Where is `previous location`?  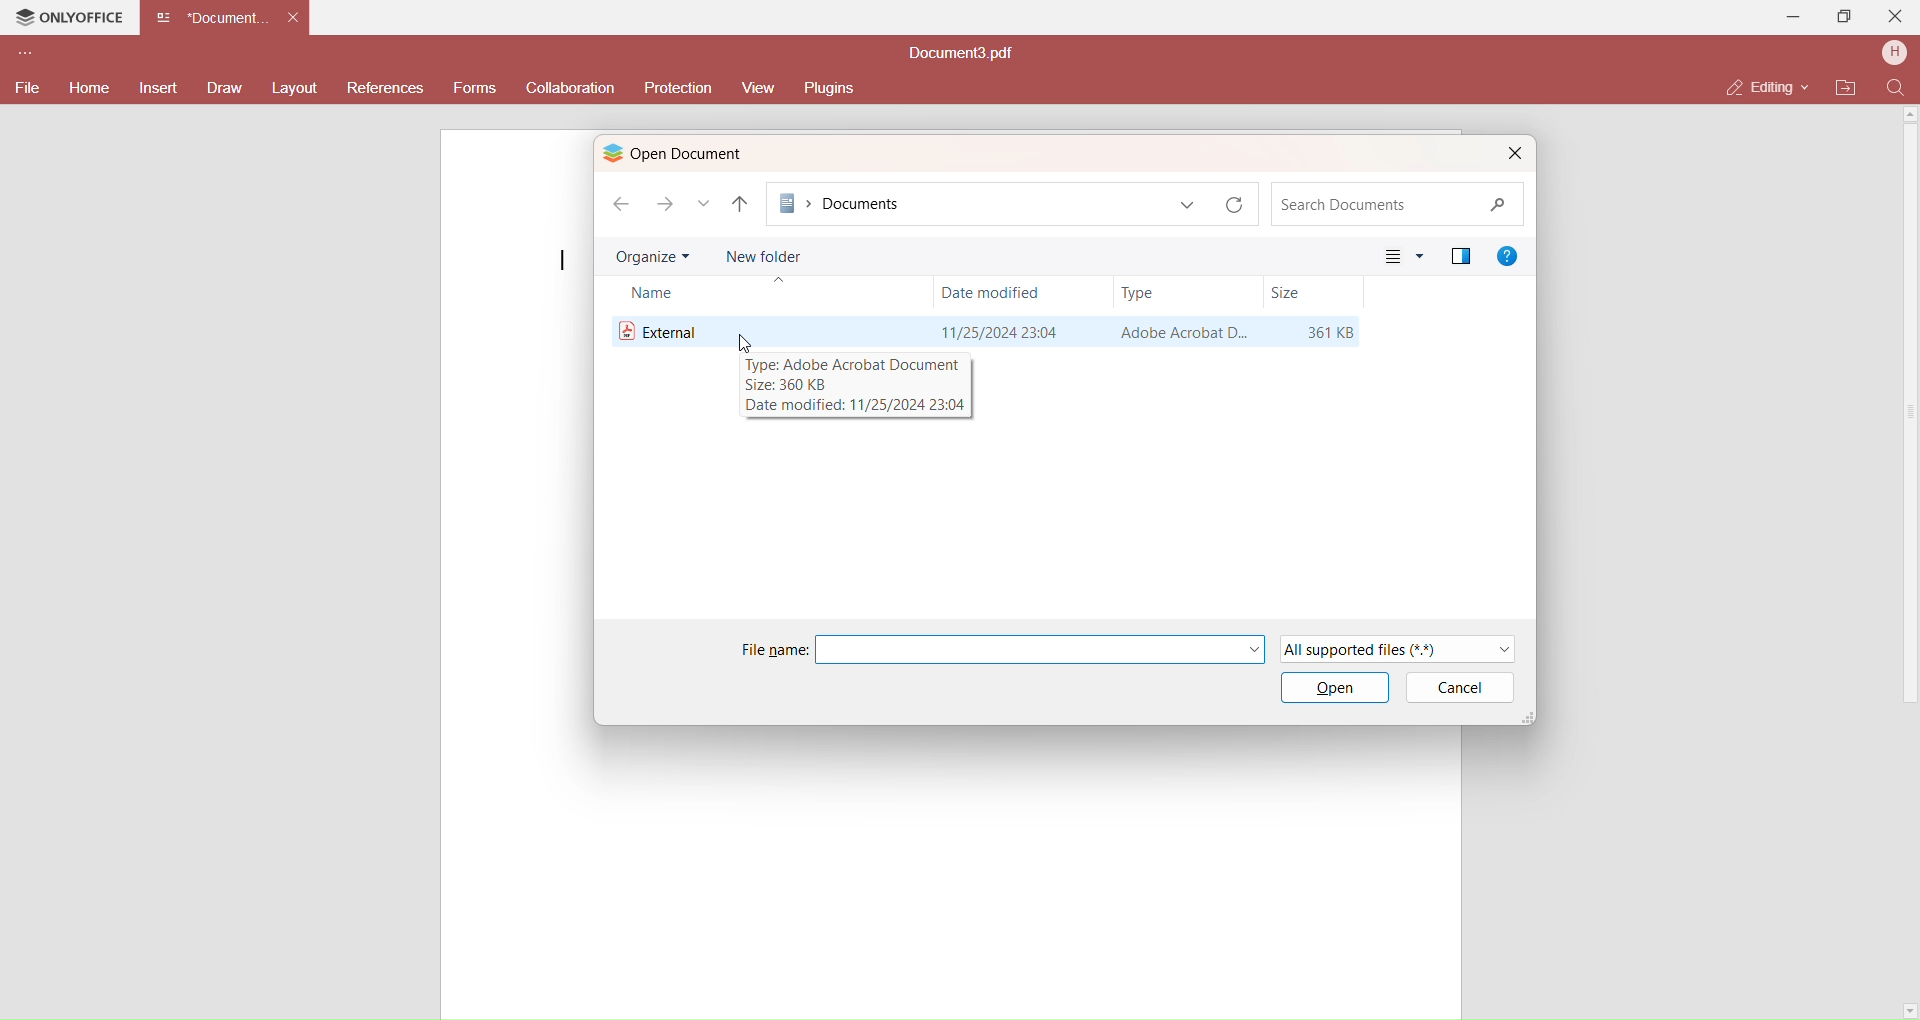
previous location is located at coordinates (1189, 205).